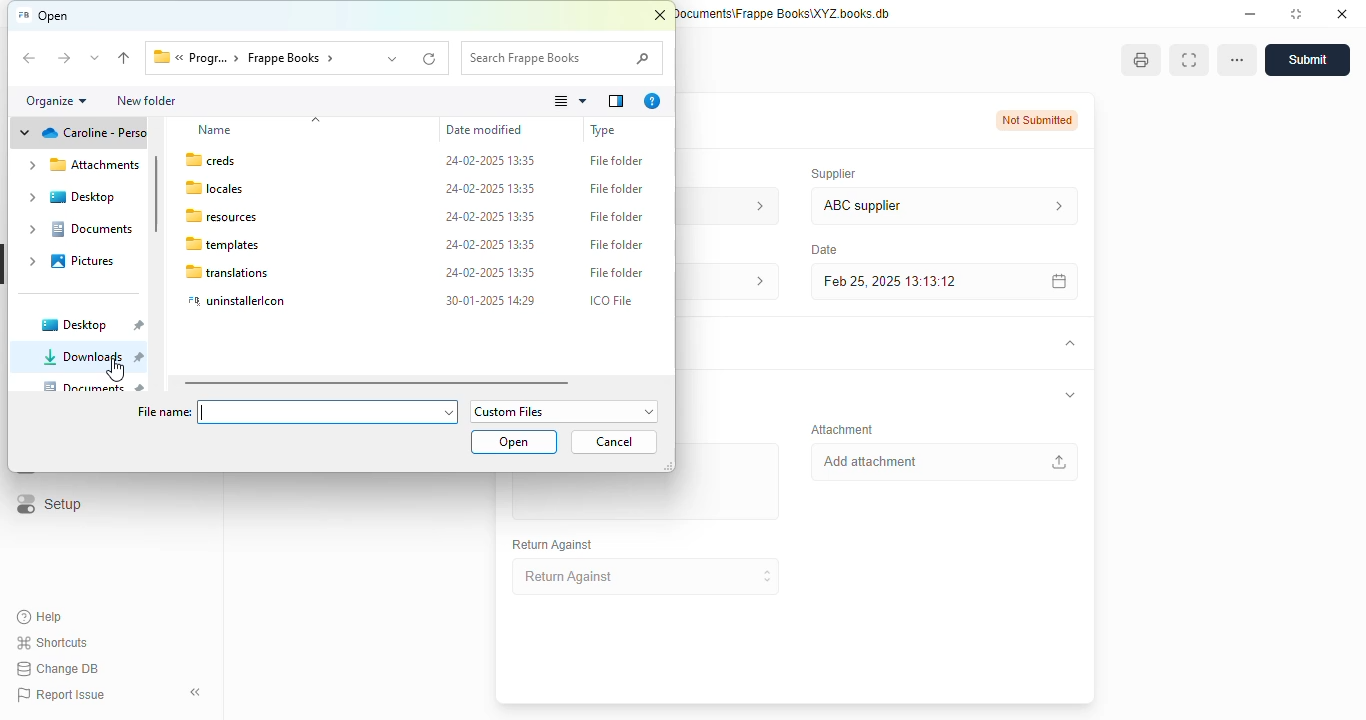 The width and height of the screenshot is (1366, 720). What do you see at coordinates (1068, 344) in the screenshot?
I see `toggle expand/contract` at bounding box center [1068, 344].